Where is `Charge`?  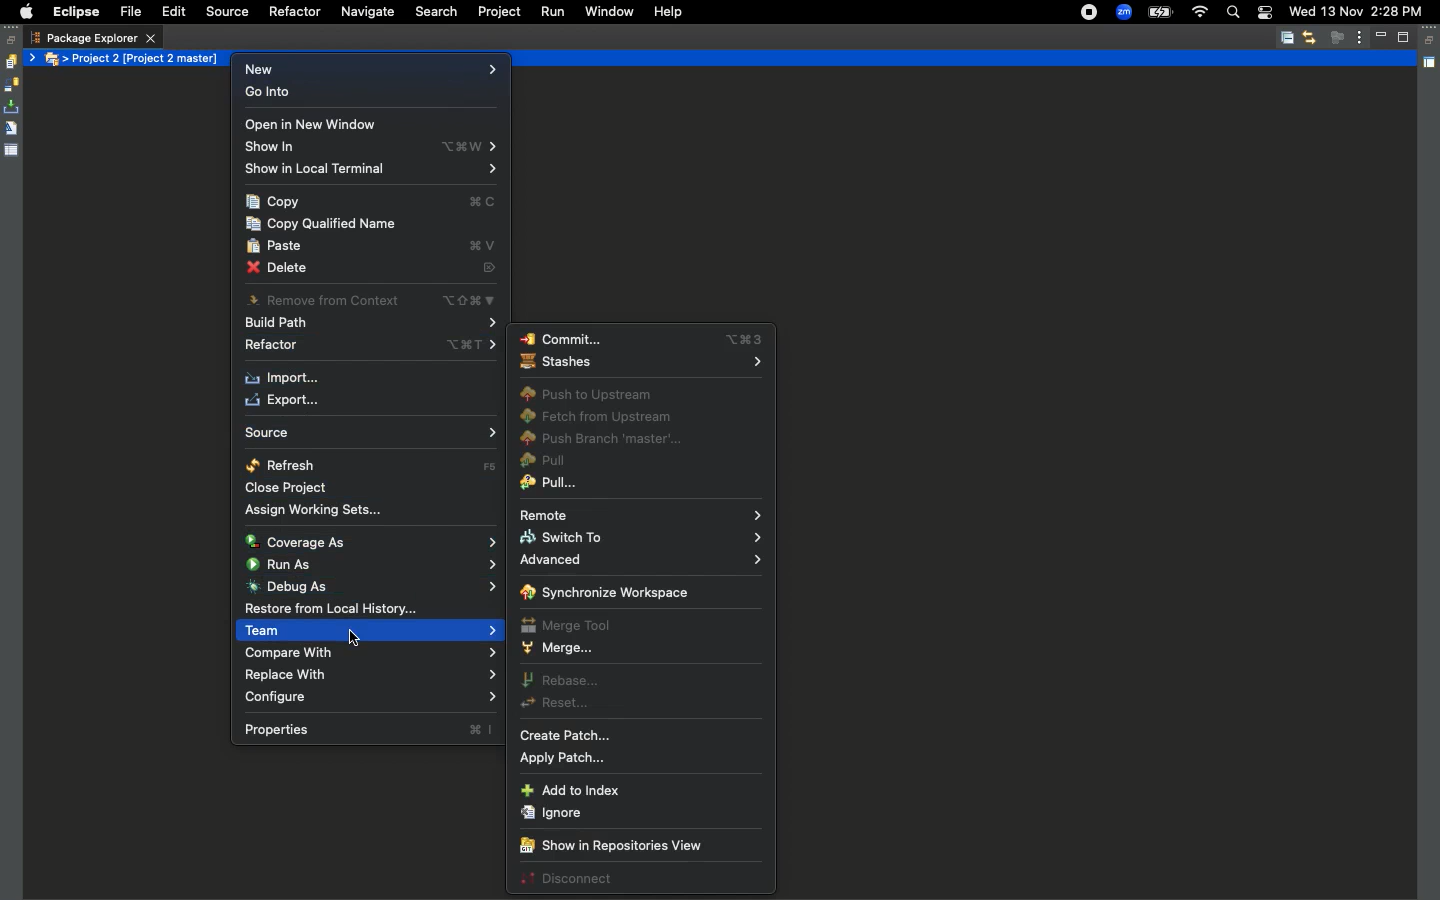
Charge is located at coordinates (1159, 14).